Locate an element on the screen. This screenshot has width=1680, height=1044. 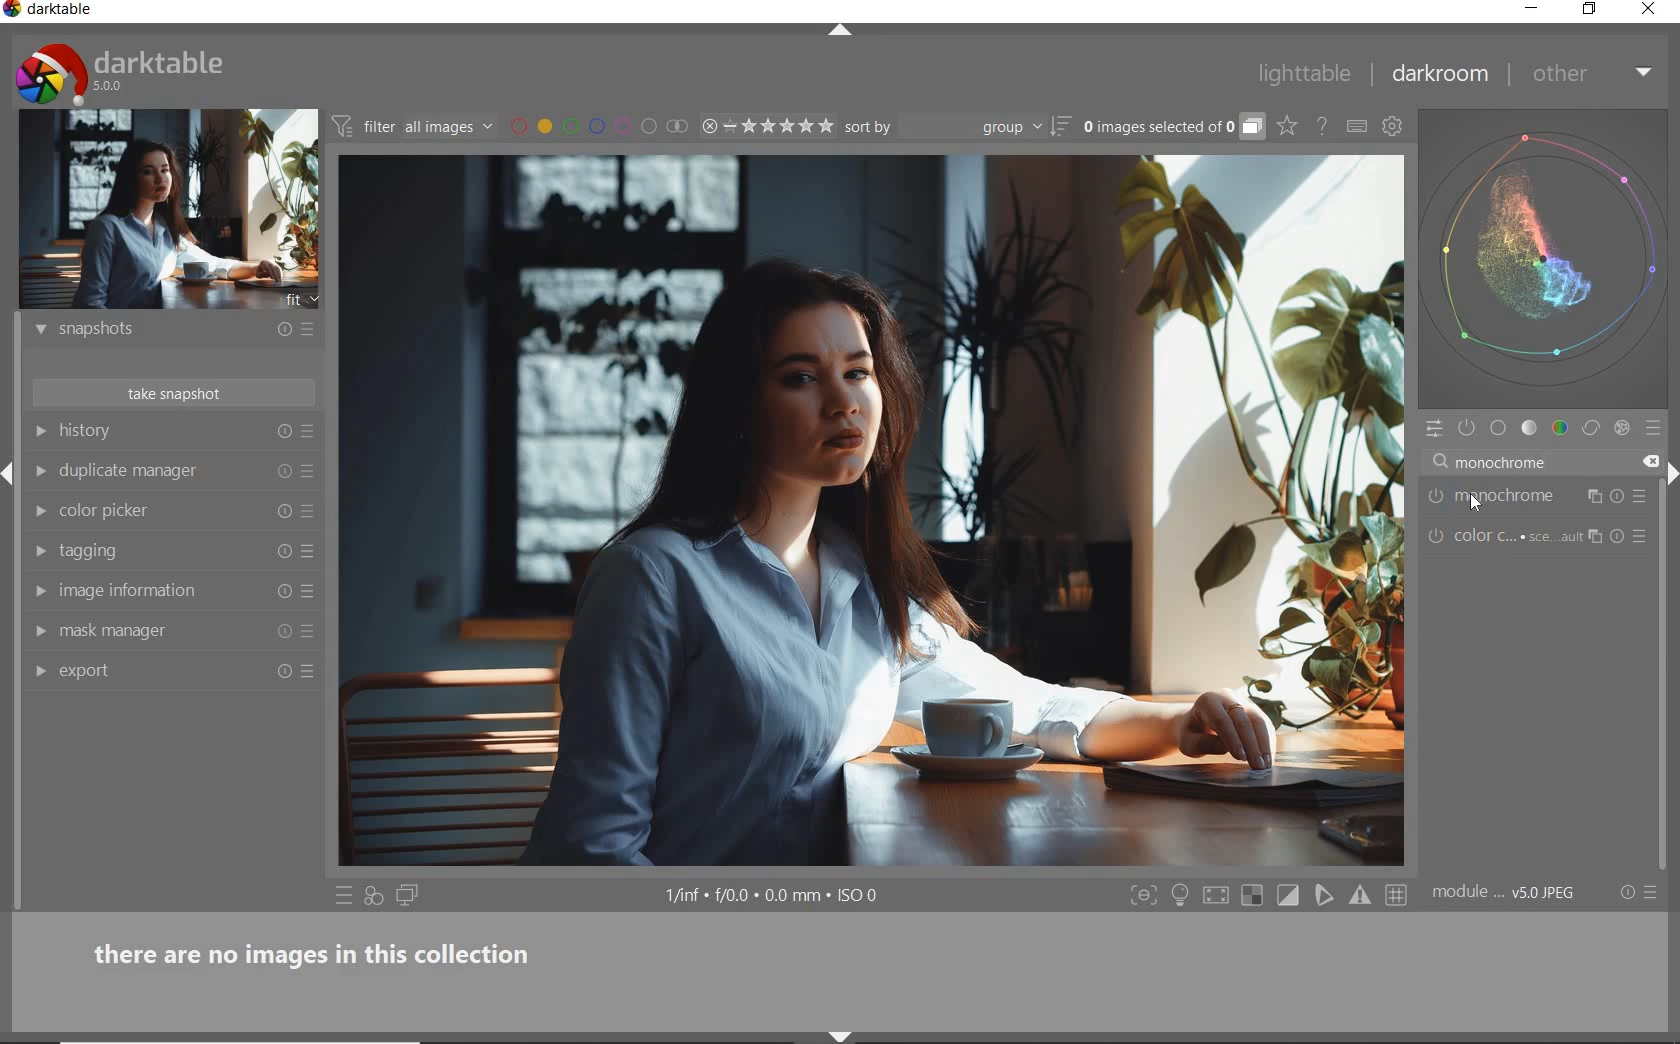
 is located at coordinates (1618, 539).